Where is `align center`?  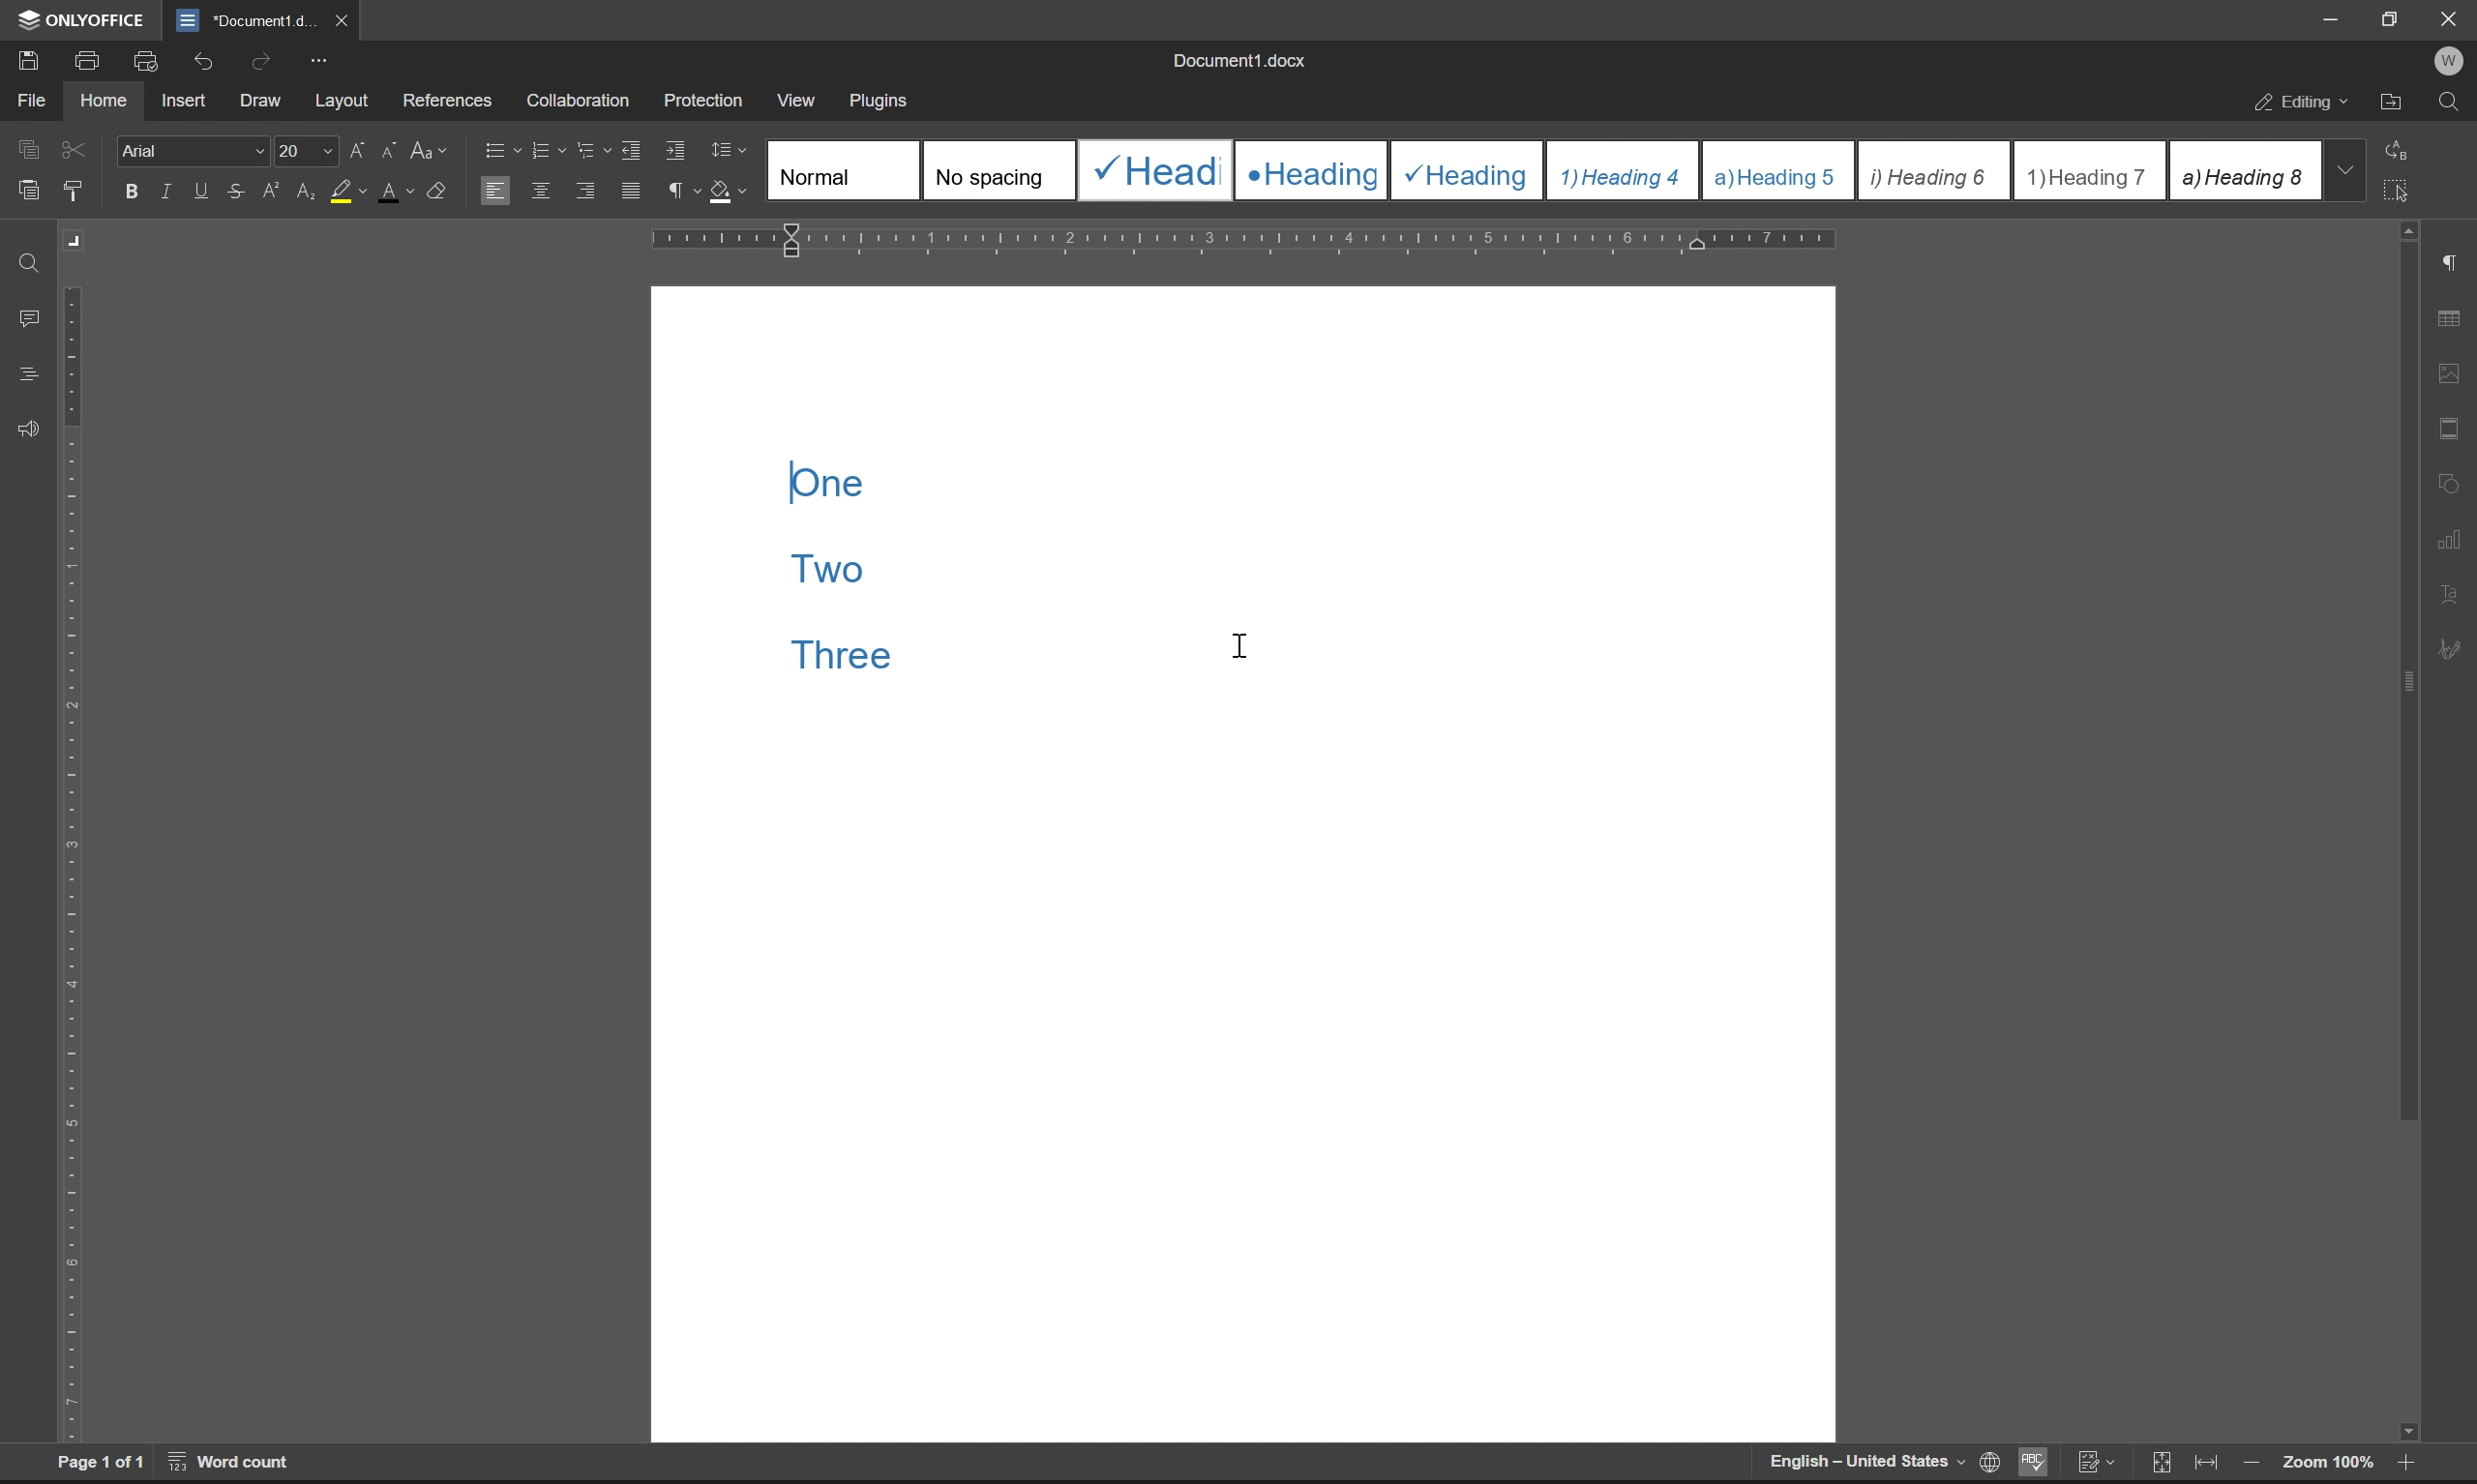
align center is located at coordinates (542, 189).